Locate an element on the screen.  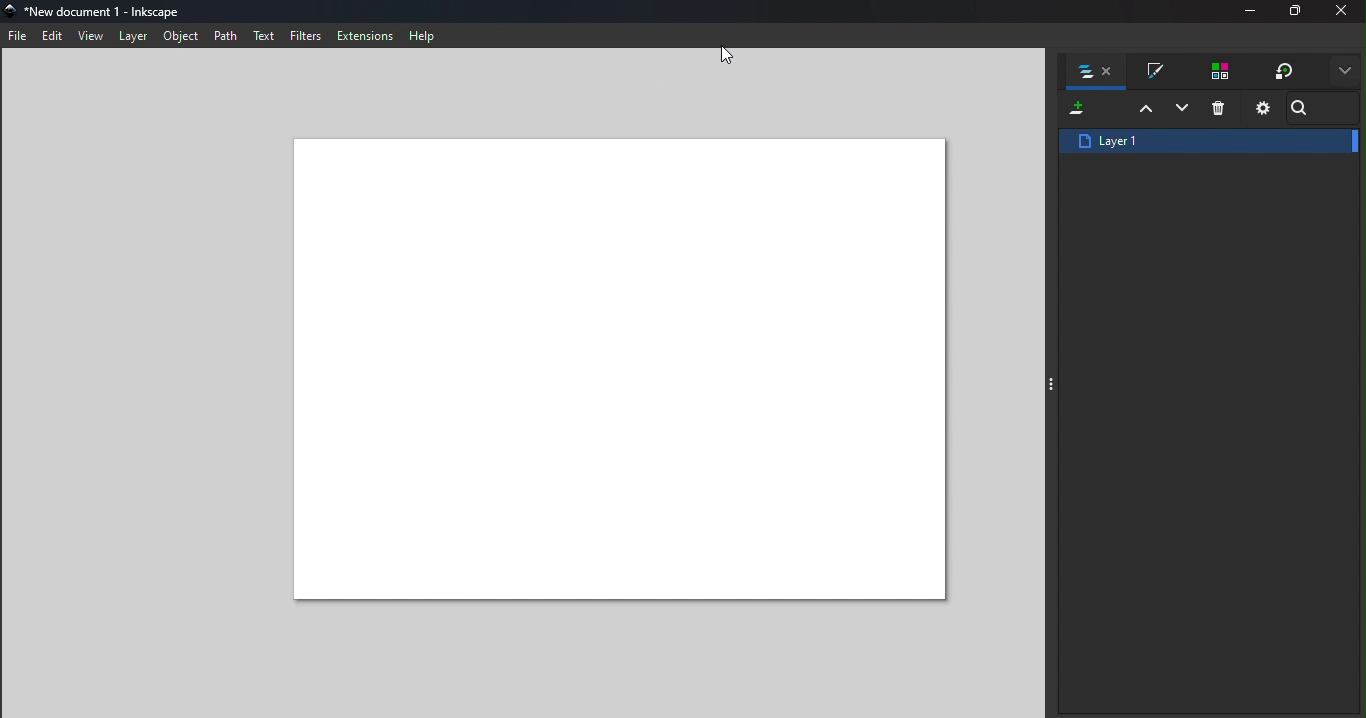
Layers and objects is located at coordinates (1095, 72).